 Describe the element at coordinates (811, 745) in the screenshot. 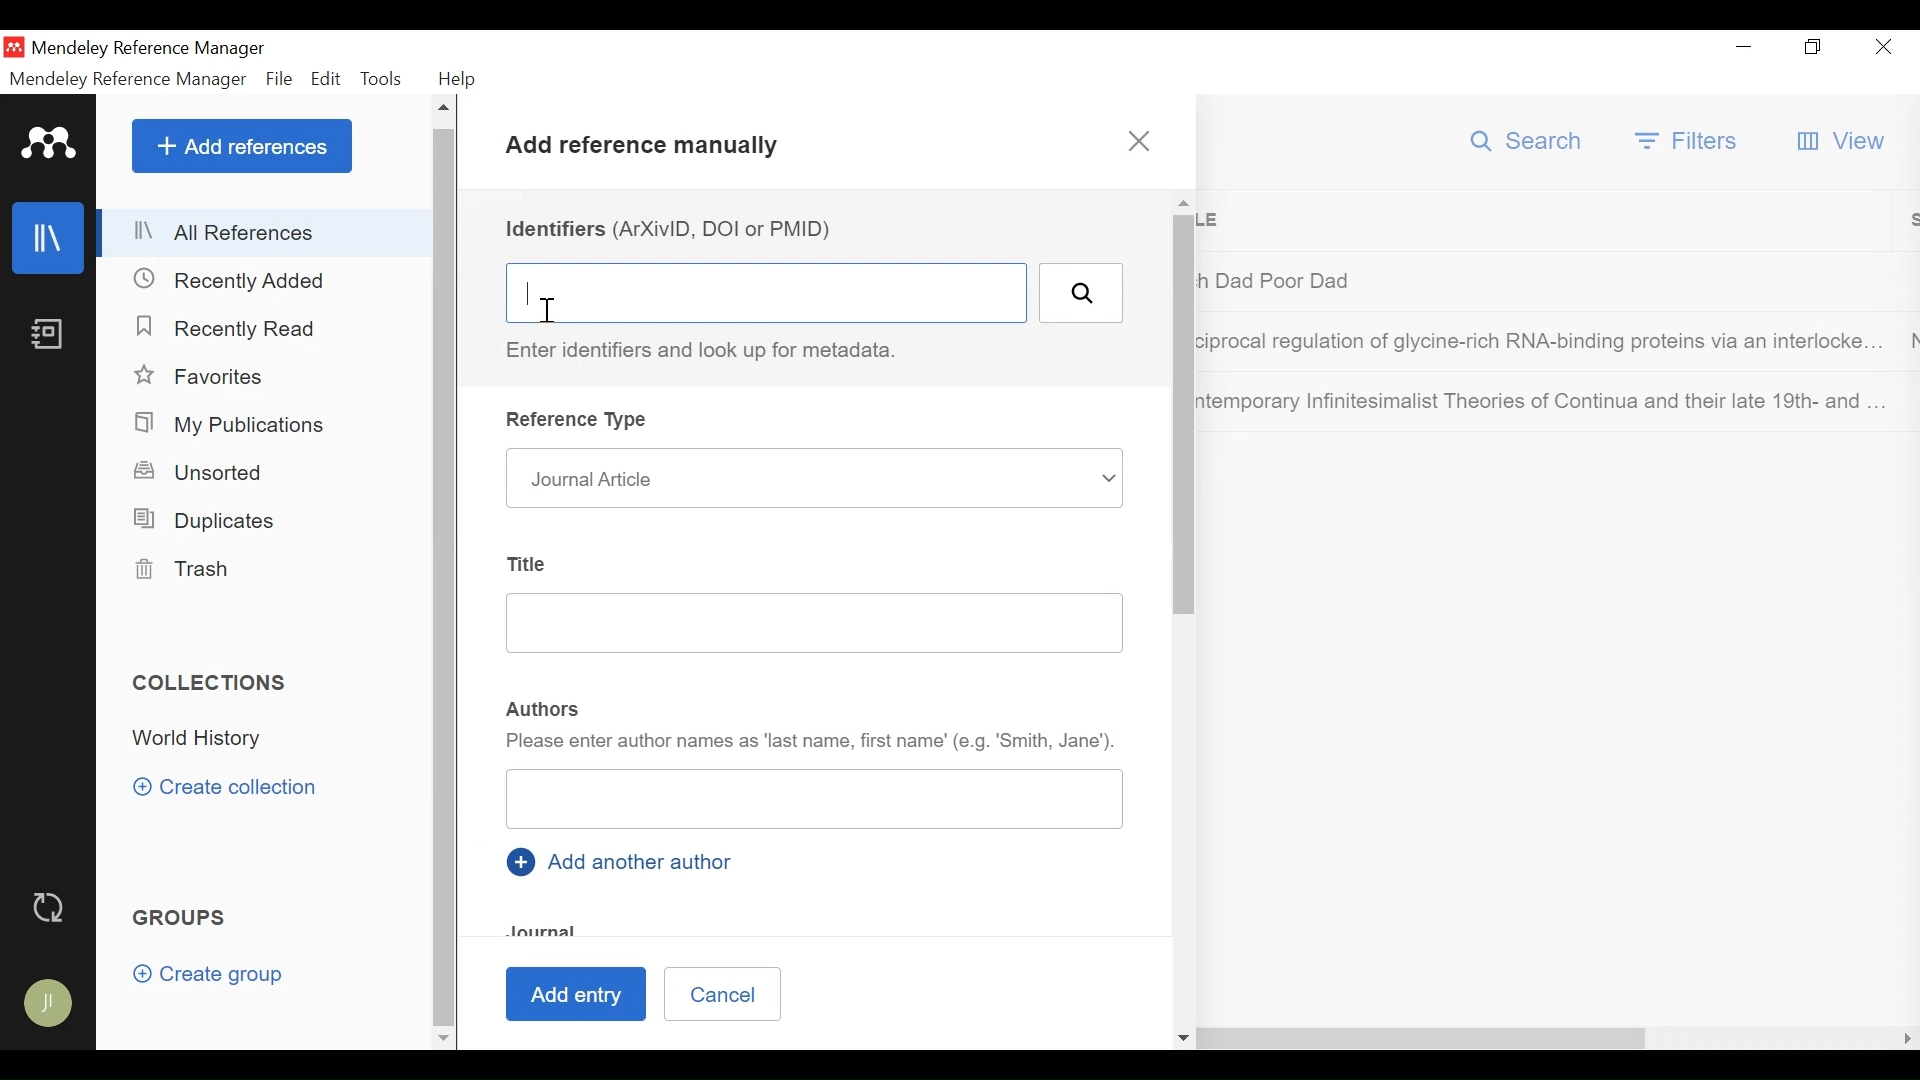

I see `Please enter author names as "last name, first name' (e.g. "Smith, Jane').` at that location.